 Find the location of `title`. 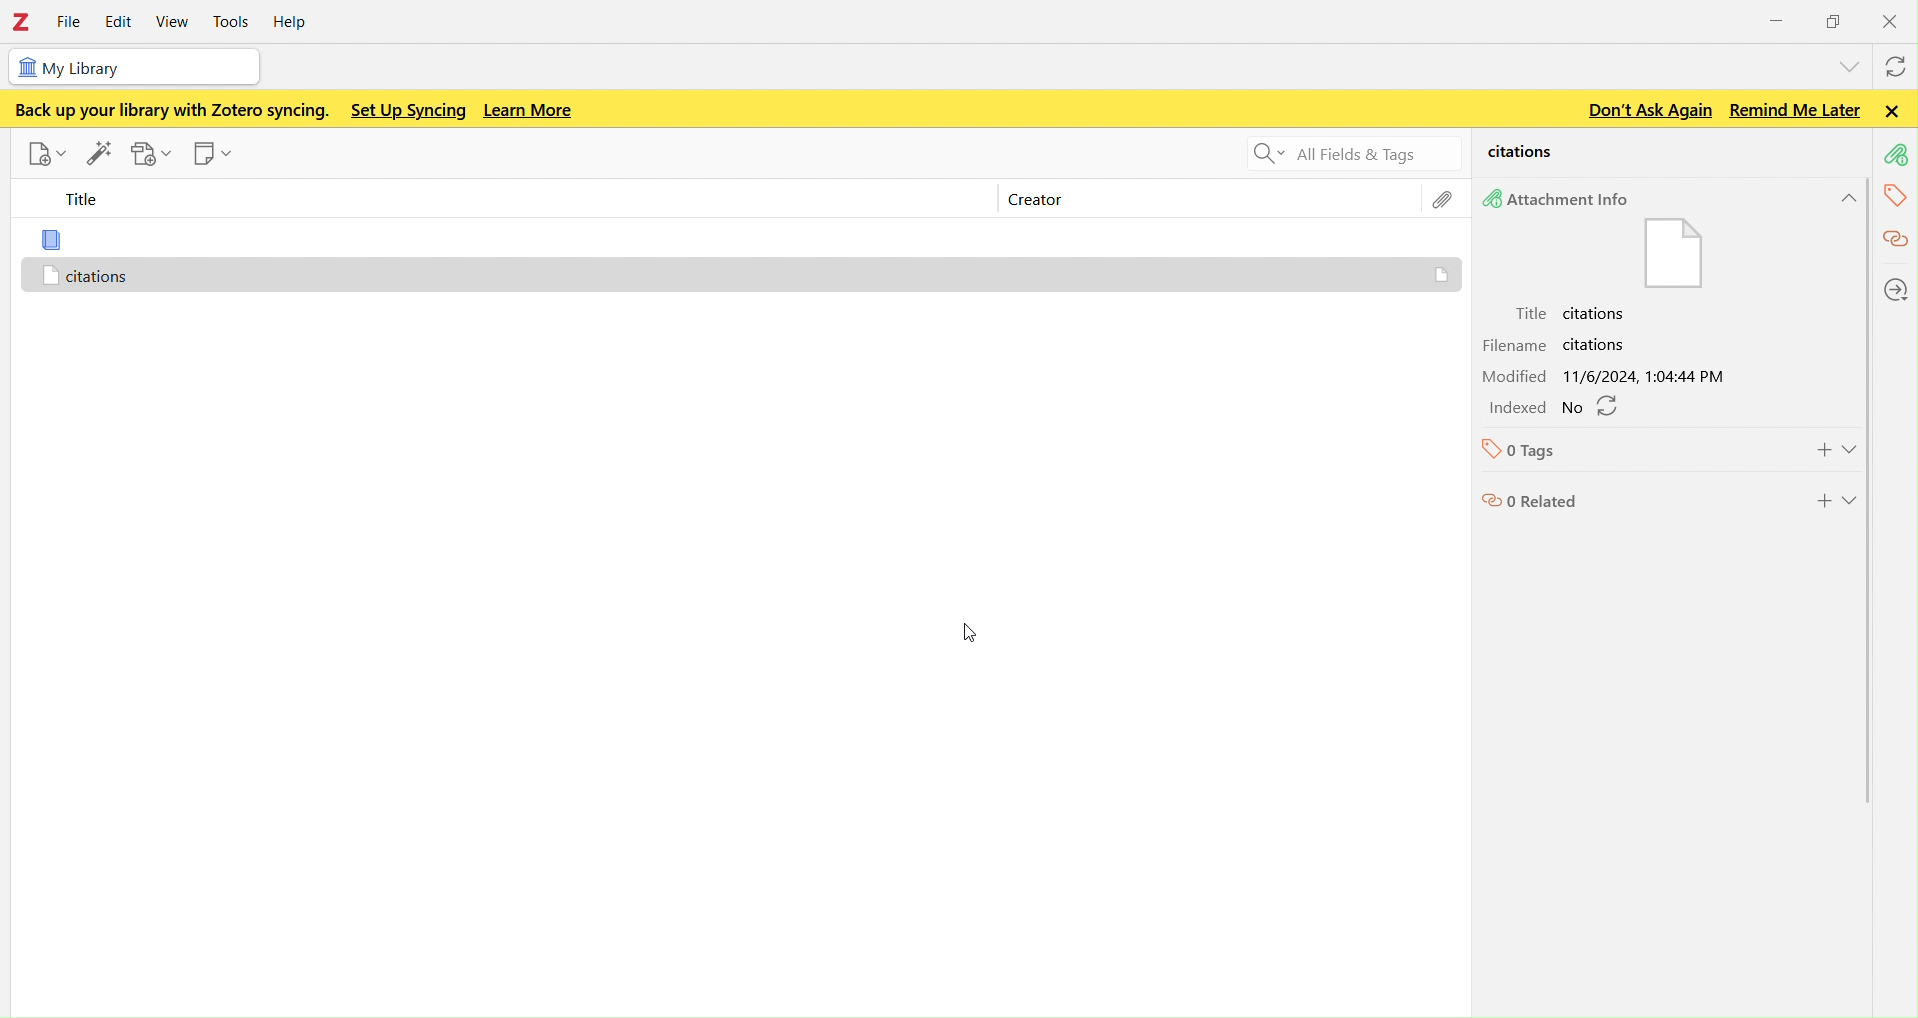

title is located at coordinates (90, 201).